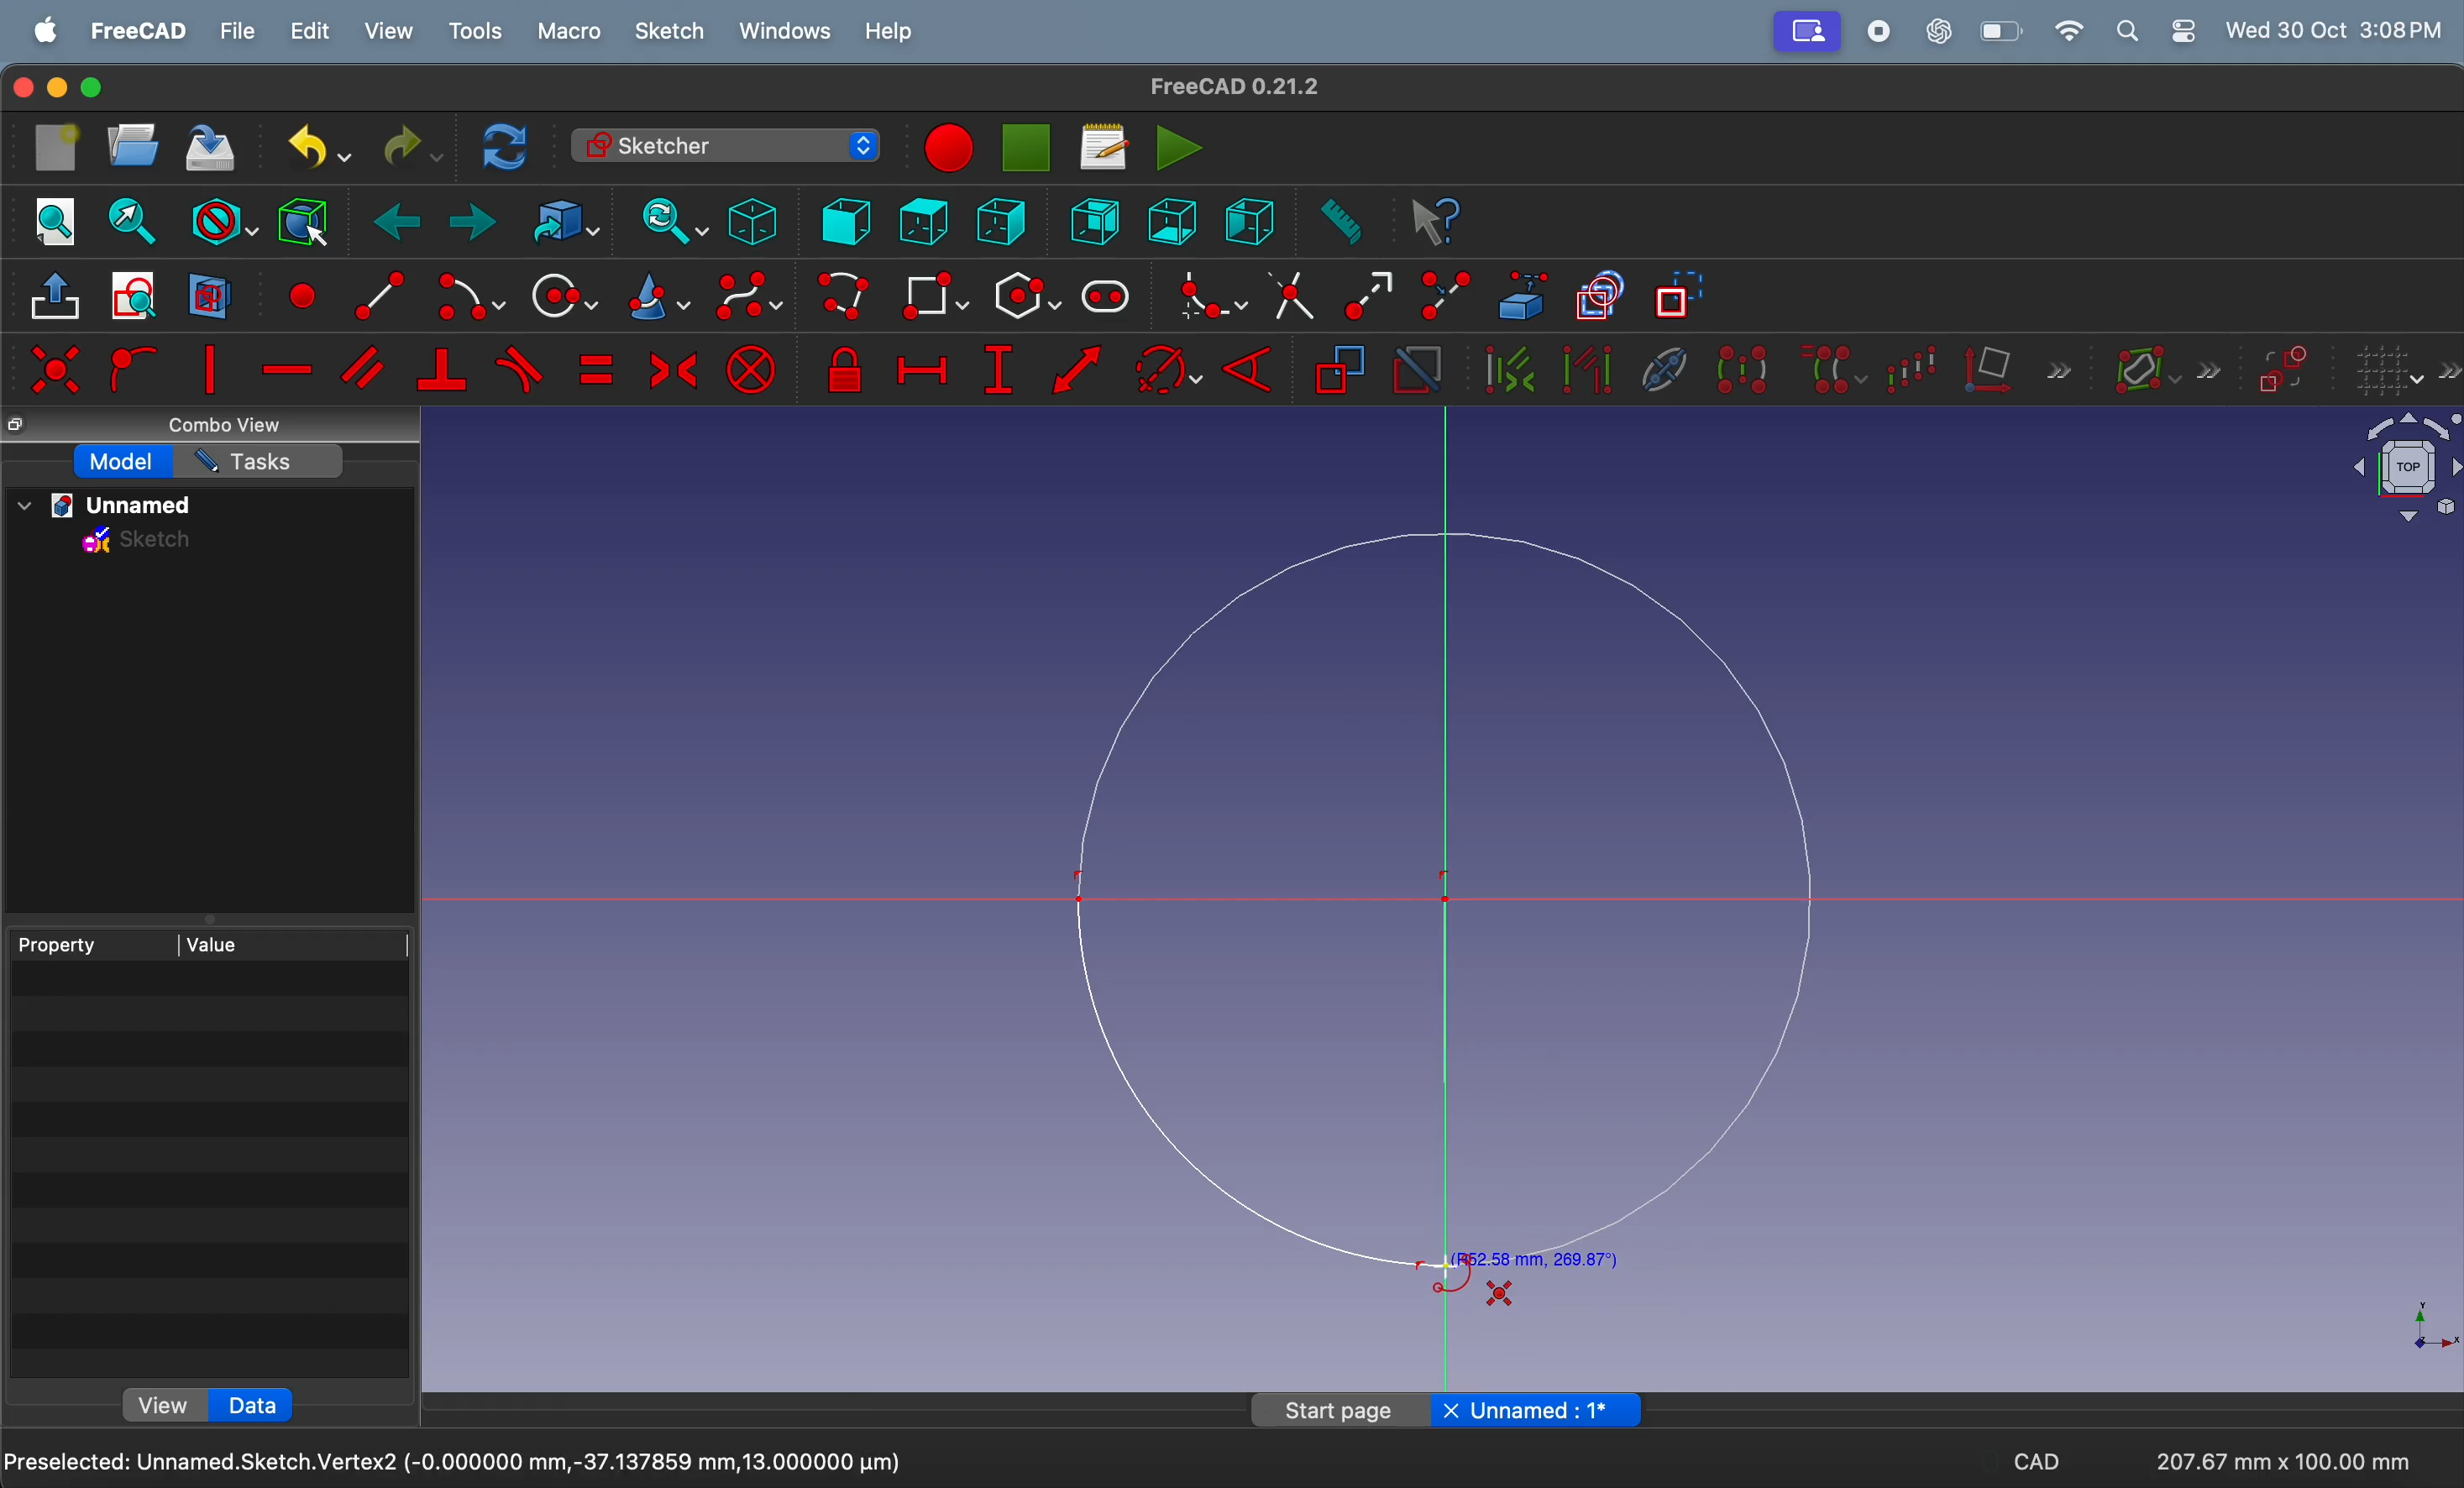 The image size is (2464, 1488). What do you see at coordinates (1659, 367) in the screenshot?
I see `hide internal geometry` at bounding box center [1659, 367].